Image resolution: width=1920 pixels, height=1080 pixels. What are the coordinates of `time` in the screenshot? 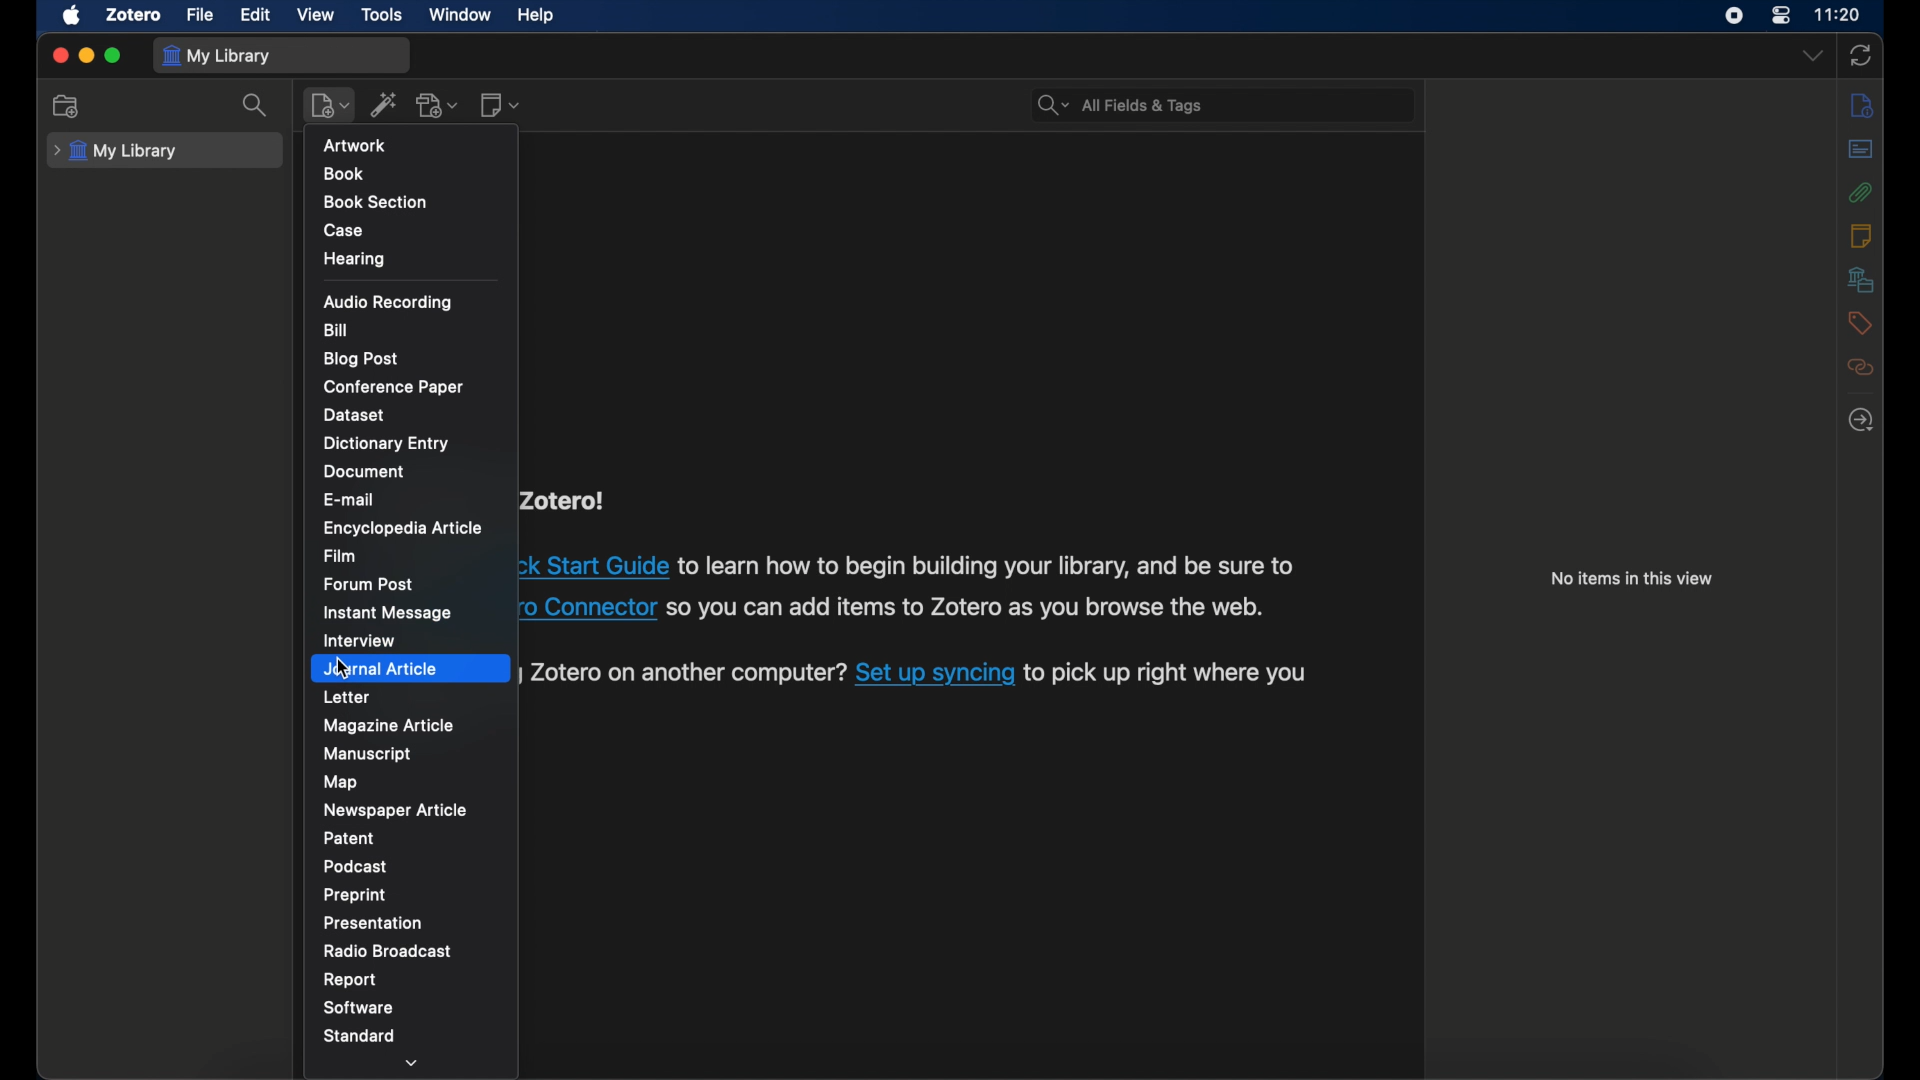 It's located at (1840, 15).